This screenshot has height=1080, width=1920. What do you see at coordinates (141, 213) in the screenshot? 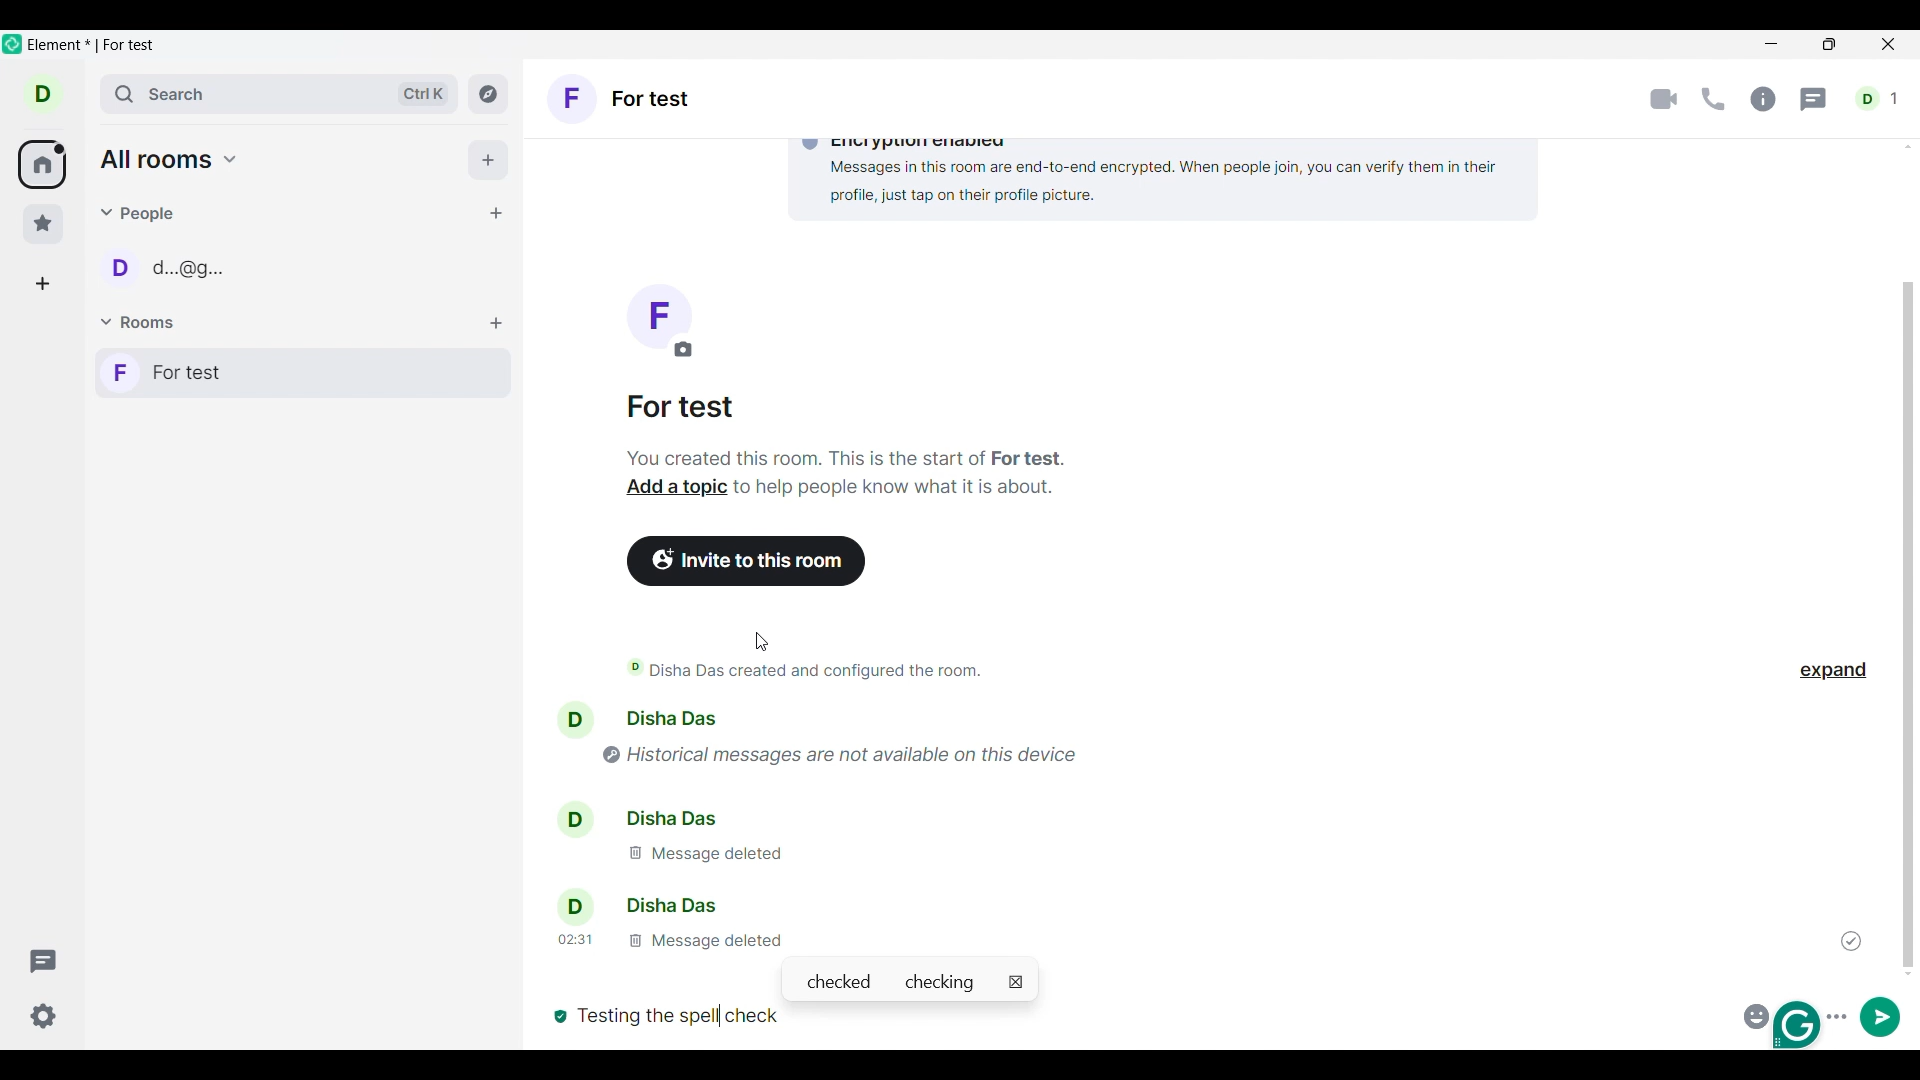
I see `People ` at bounding box center [141, 213].